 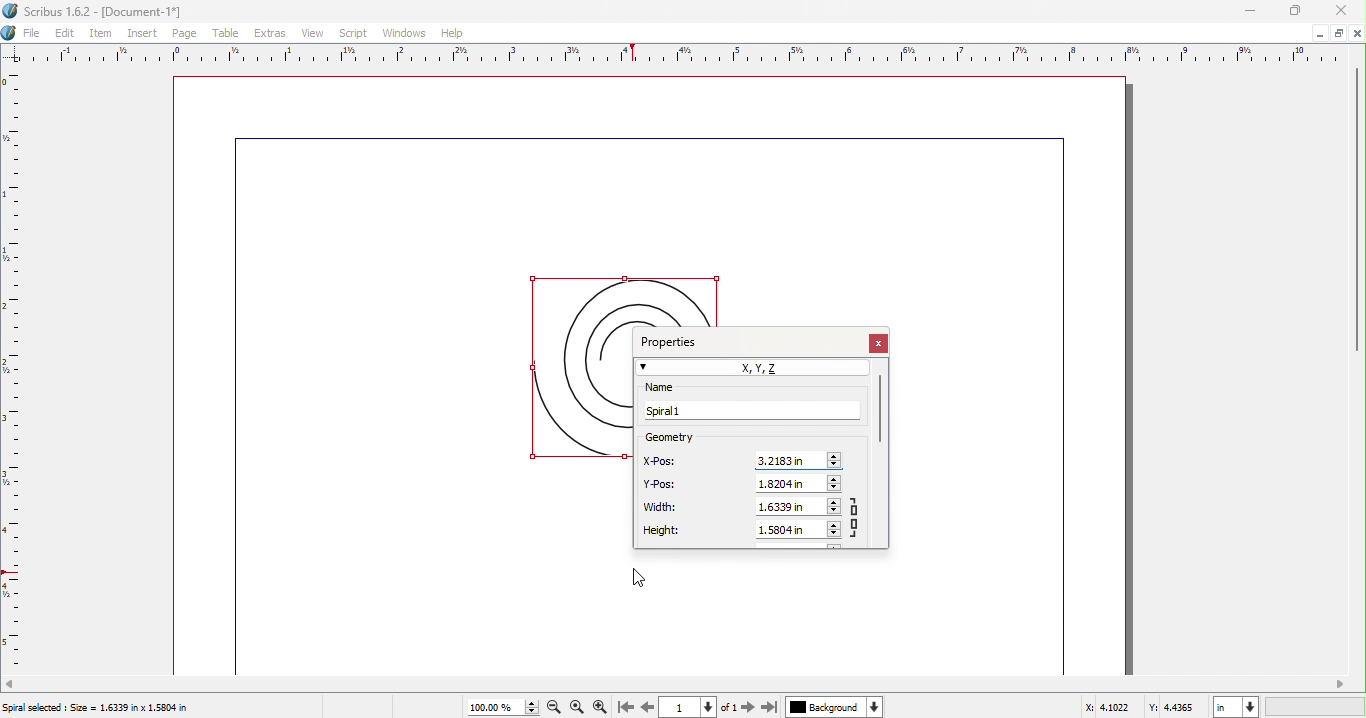 What do you see at coordinates (837, 454) in the screenshot?
I see `increase X-pos` at bounding box center [837, 454].